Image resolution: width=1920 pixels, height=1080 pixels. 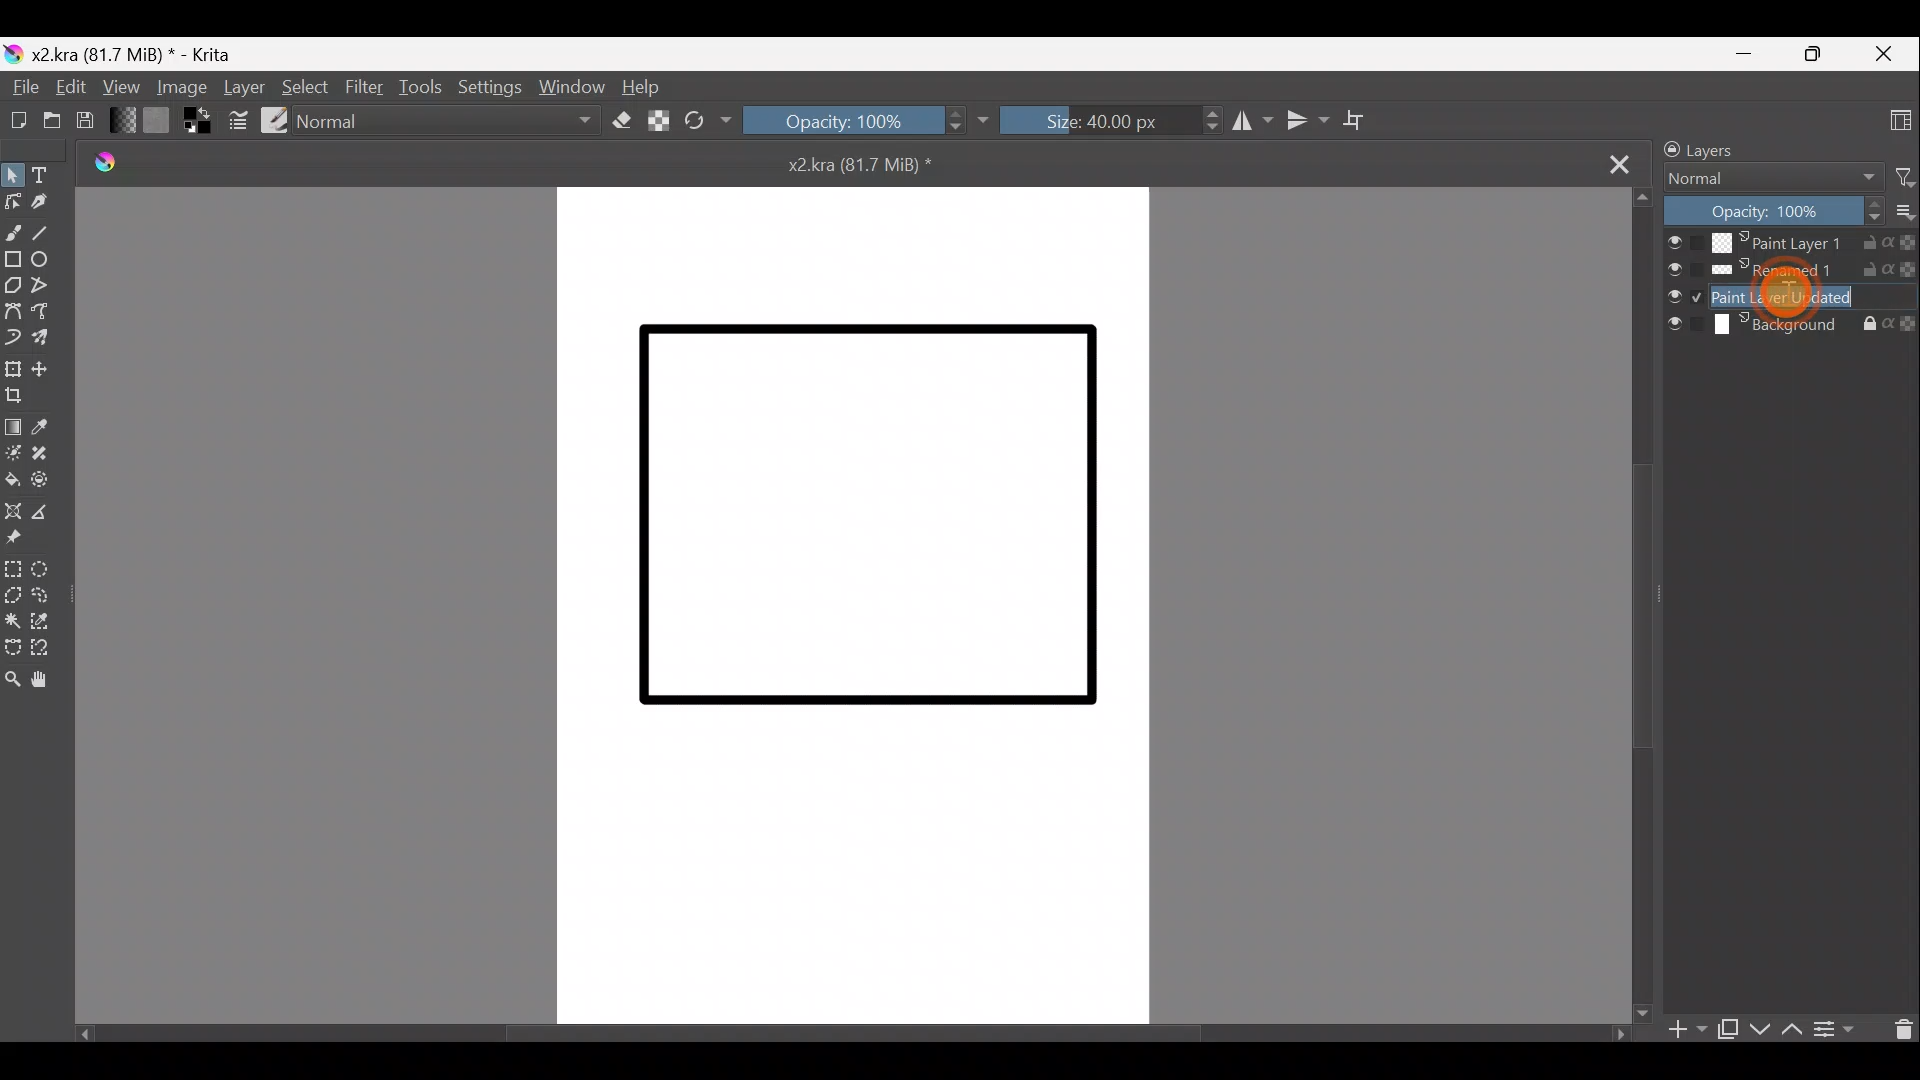 I want to click on Tools, so click(x=422, y=89).